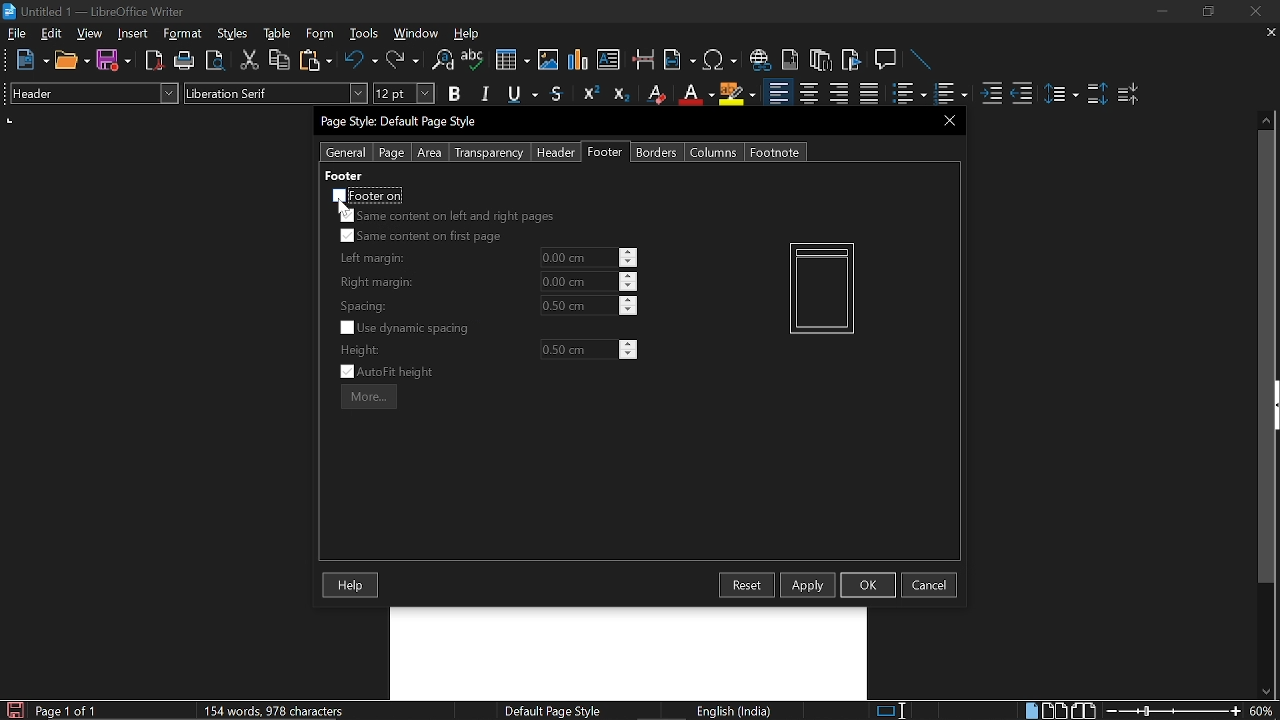 This screenshot has height=720, width=1280. I want to click on Word count, so click(295, 710).